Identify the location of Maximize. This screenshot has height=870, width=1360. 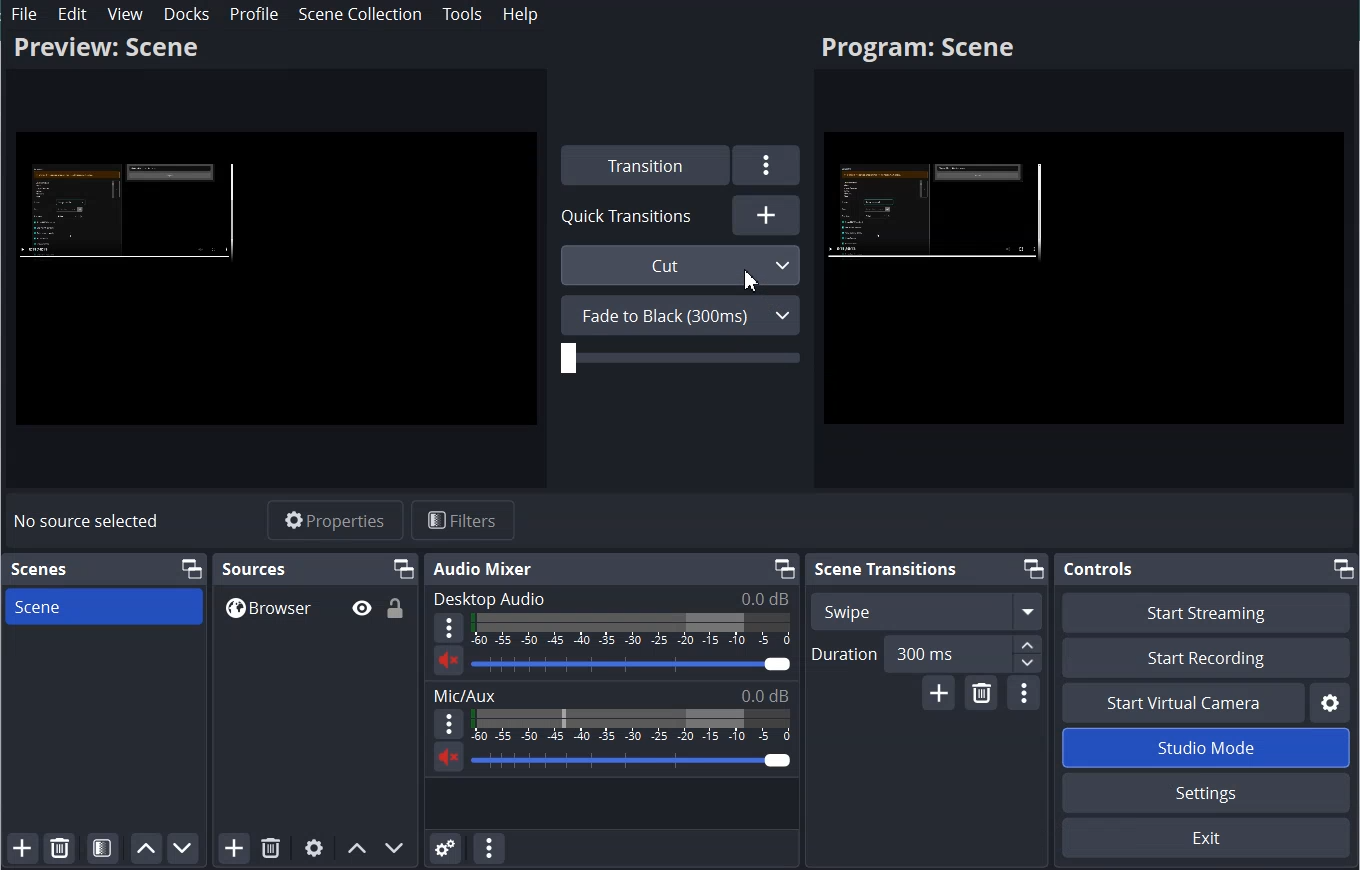
(190, 569).